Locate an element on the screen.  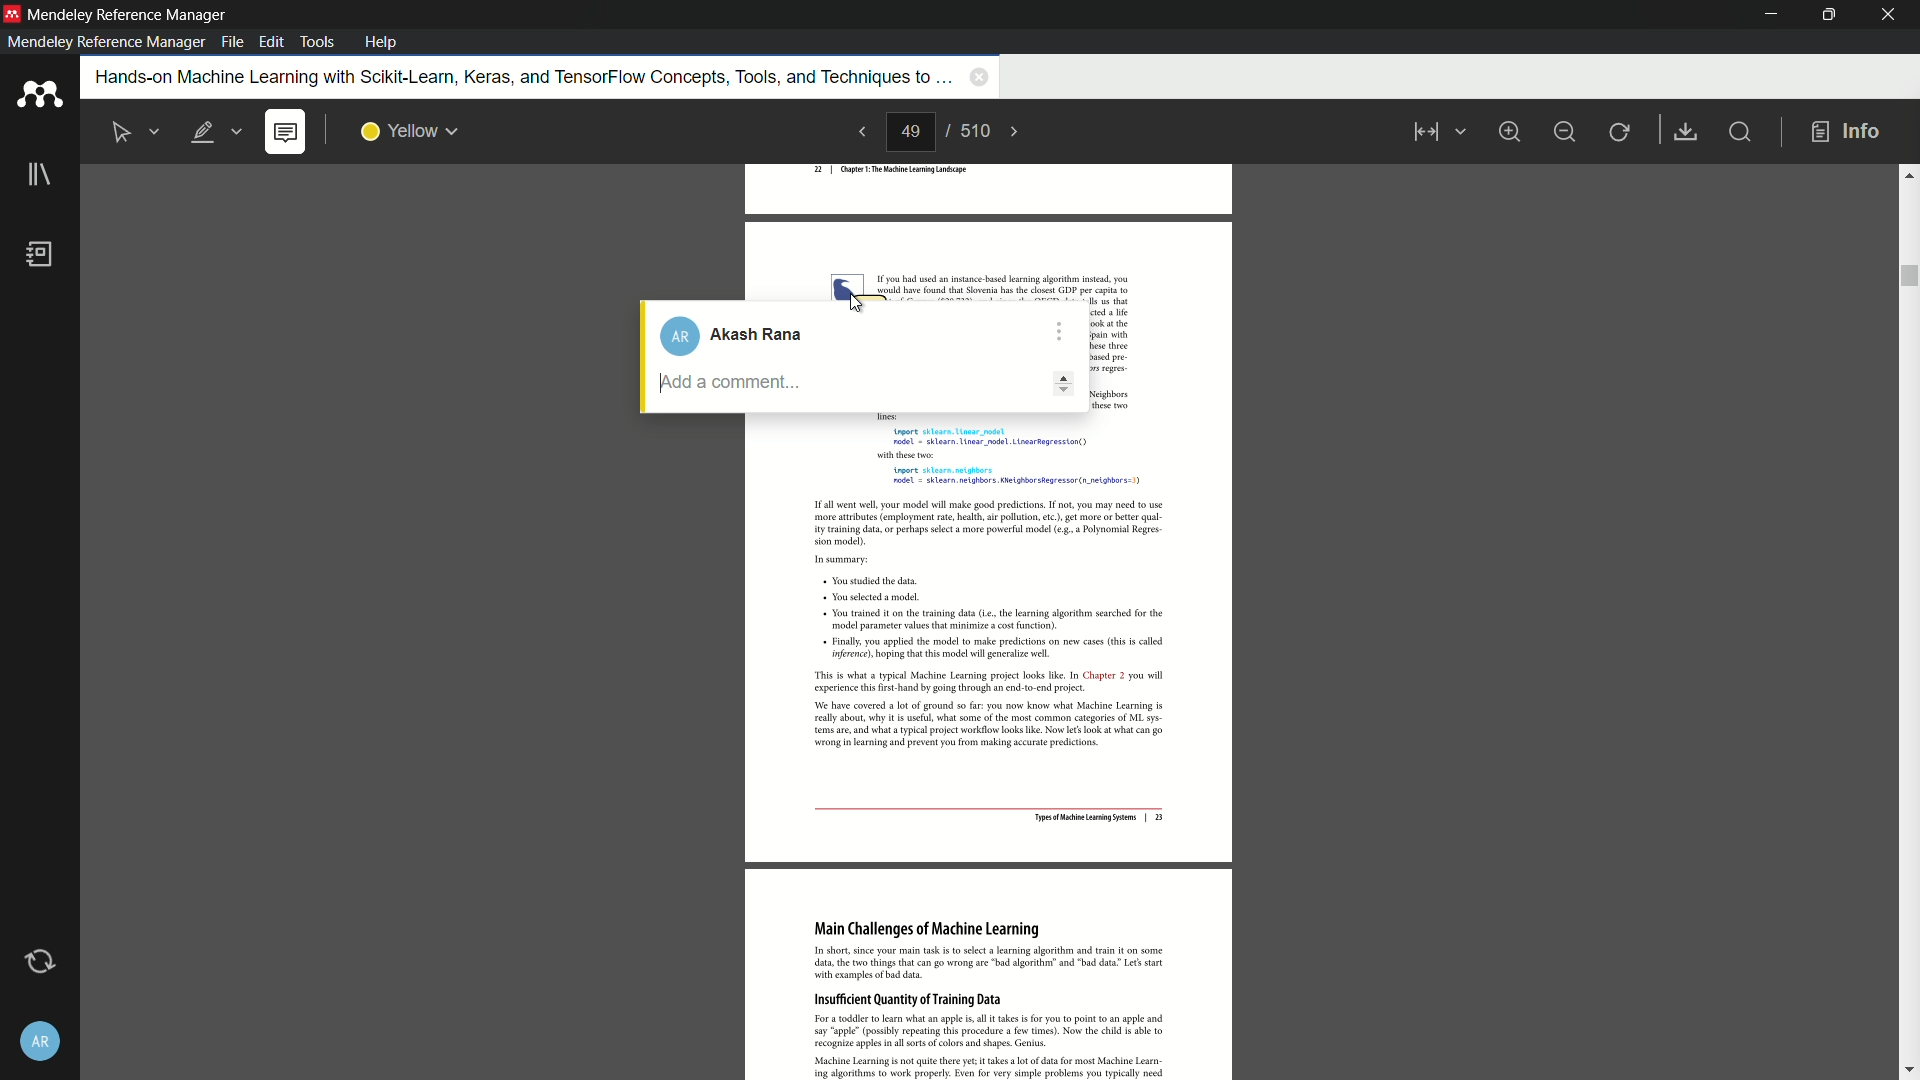
zoom out is located at coordinates (1565, 130).